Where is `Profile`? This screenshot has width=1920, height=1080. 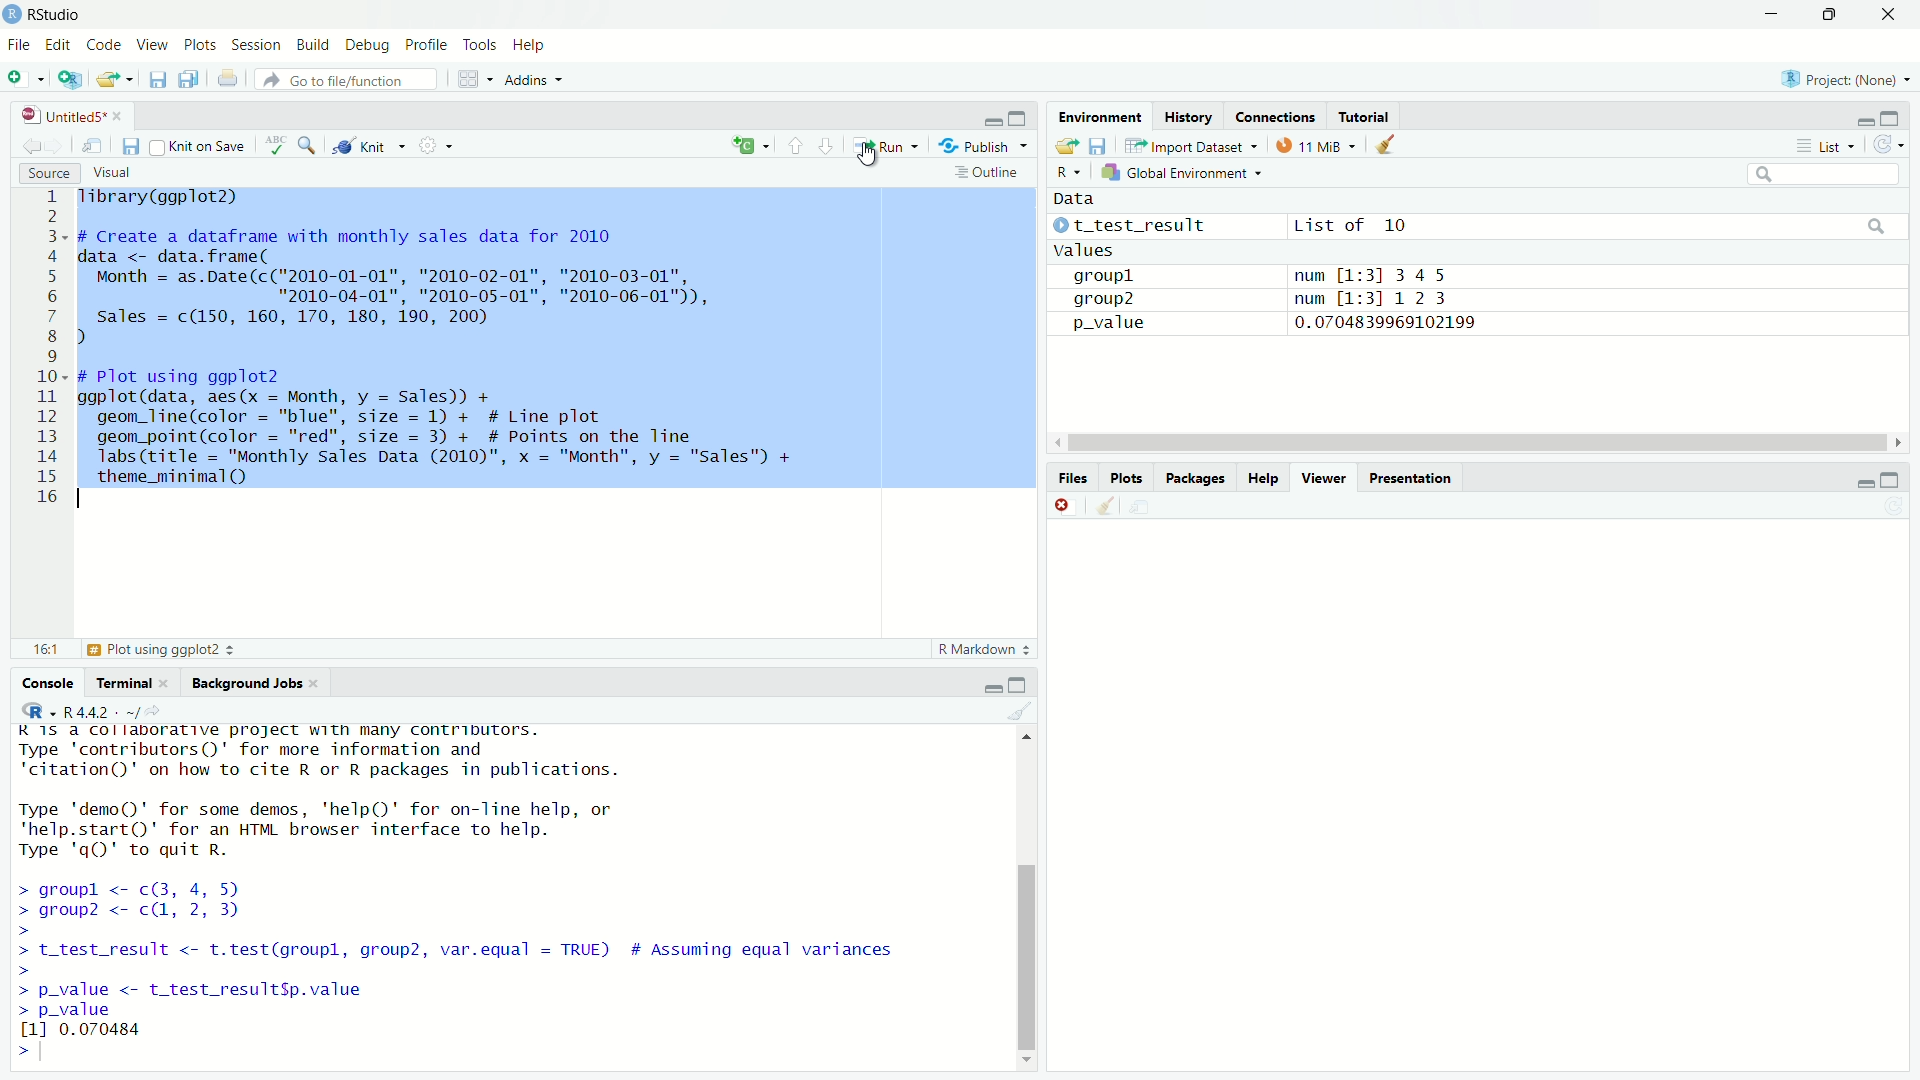 Profile is located at coordinates (425, 42).